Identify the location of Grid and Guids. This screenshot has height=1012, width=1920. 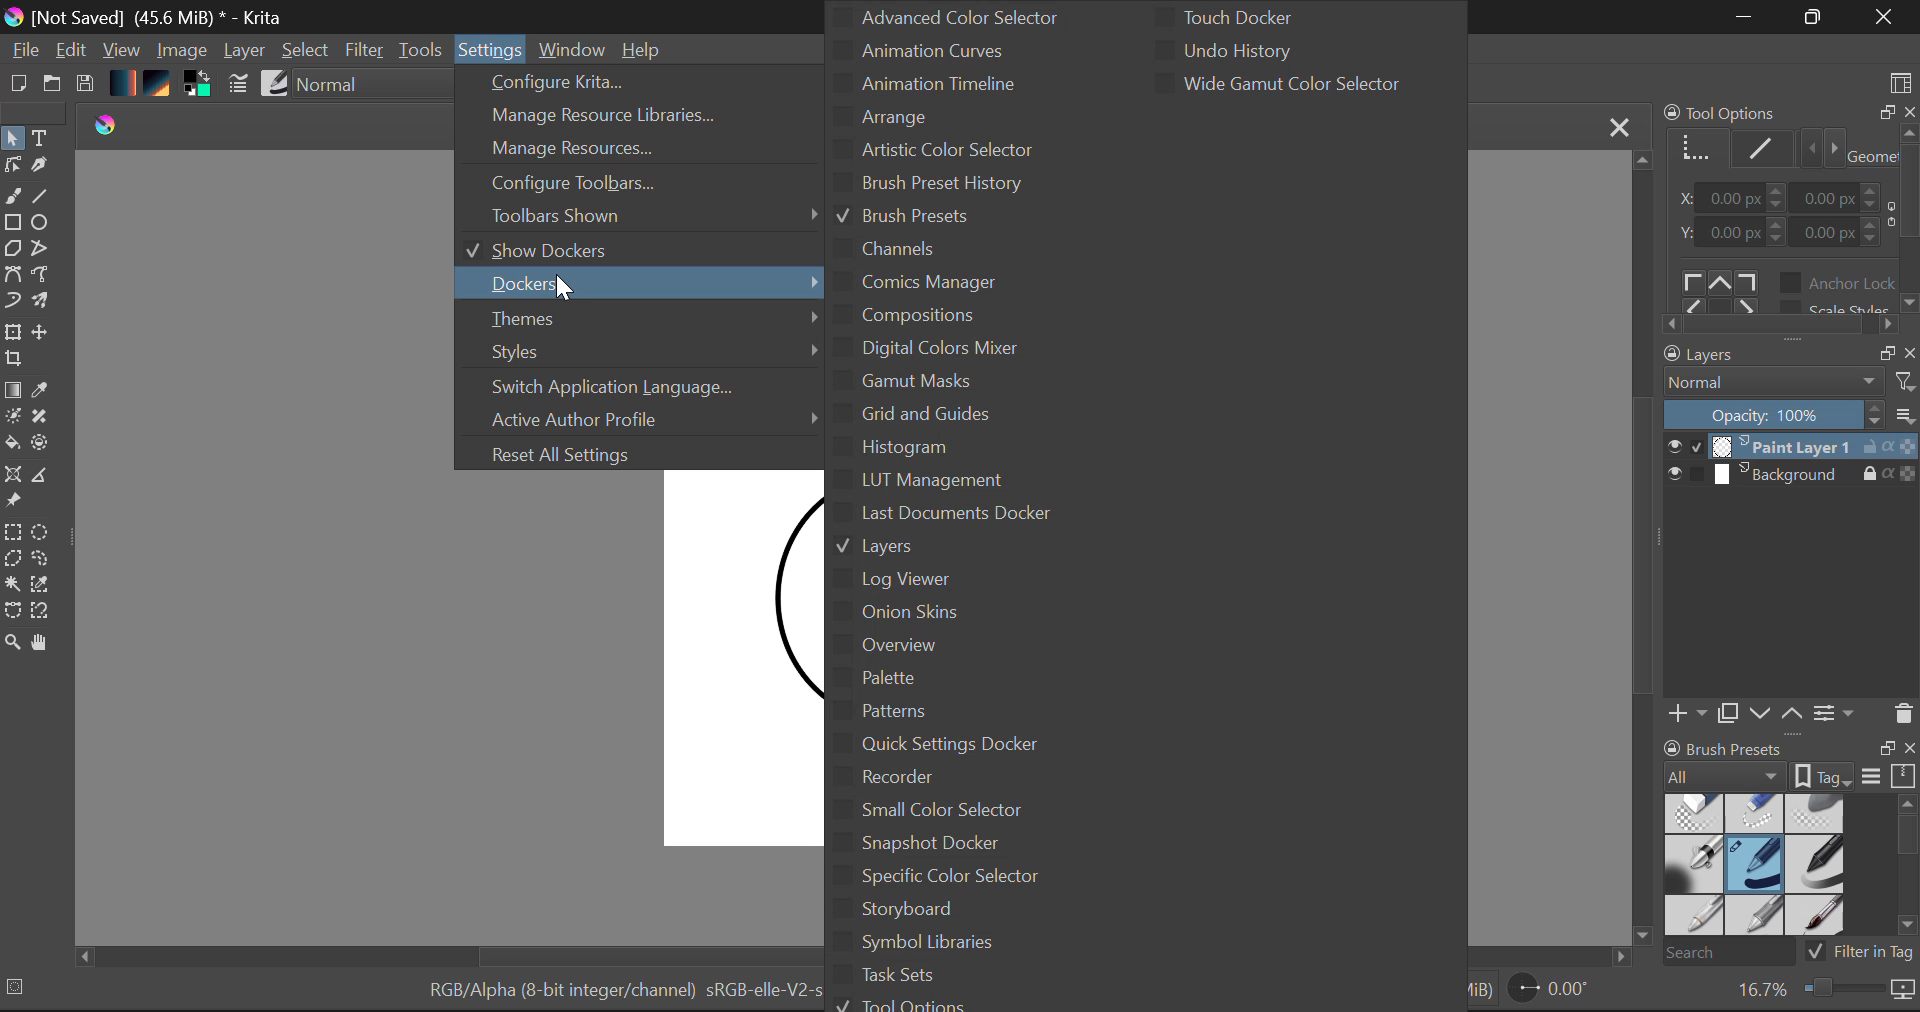
(941, 413).